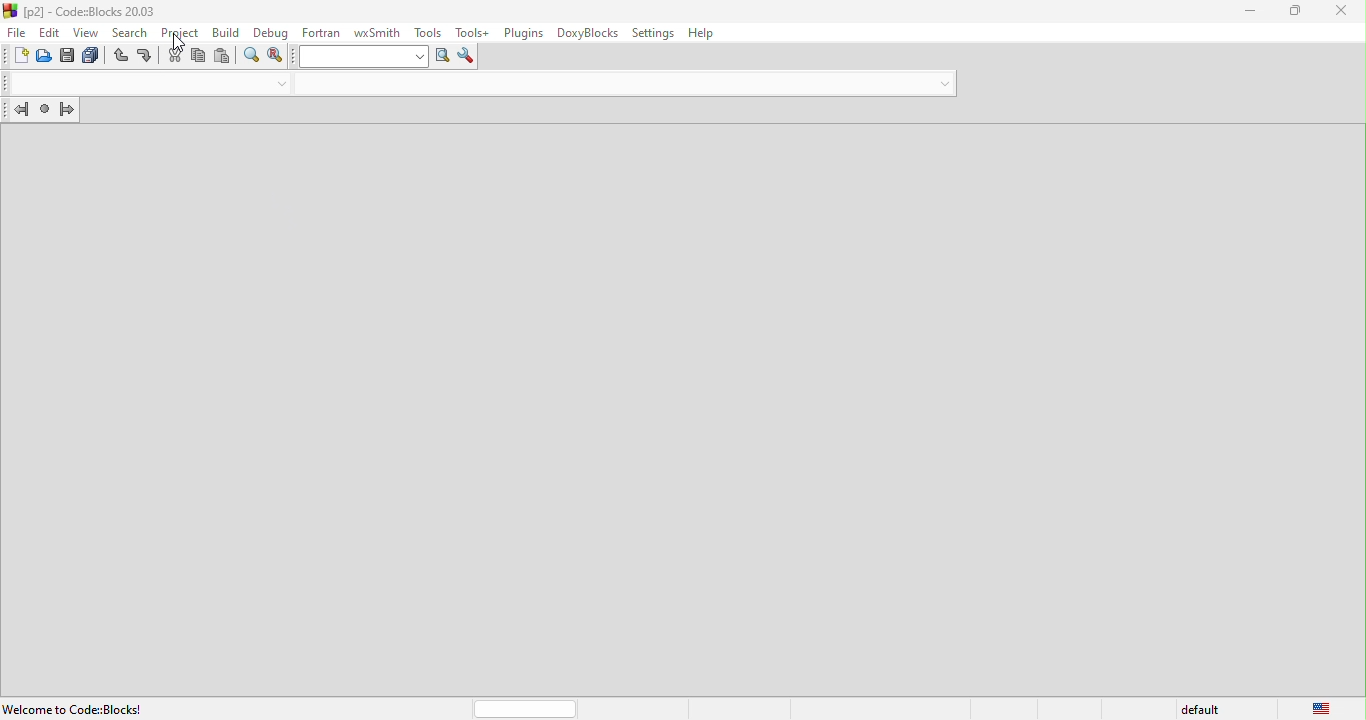 The height and width of the screenshot is (720, 1366). What do you see at coordinates (1323, 709) in the screenshot?
I see `united state` at bounding box center [1323, 709].